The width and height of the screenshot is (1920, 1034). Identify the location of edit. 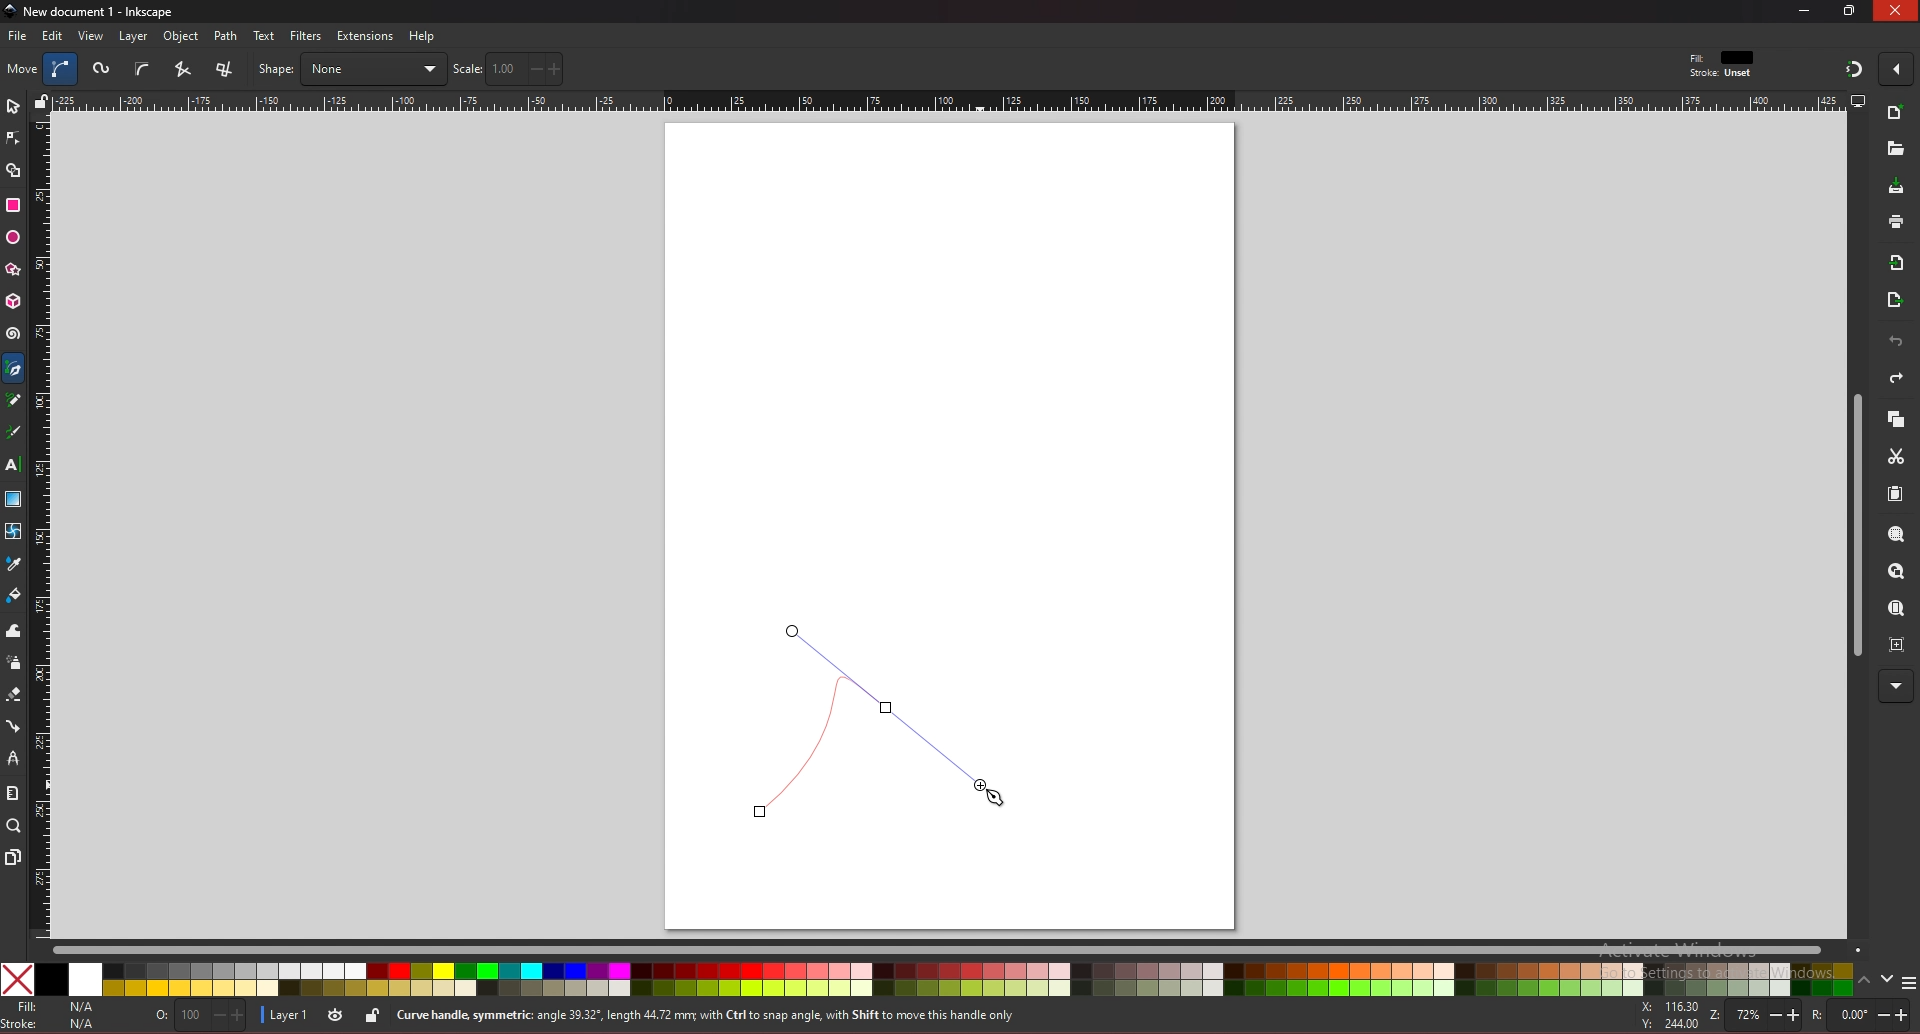
(54, 35).